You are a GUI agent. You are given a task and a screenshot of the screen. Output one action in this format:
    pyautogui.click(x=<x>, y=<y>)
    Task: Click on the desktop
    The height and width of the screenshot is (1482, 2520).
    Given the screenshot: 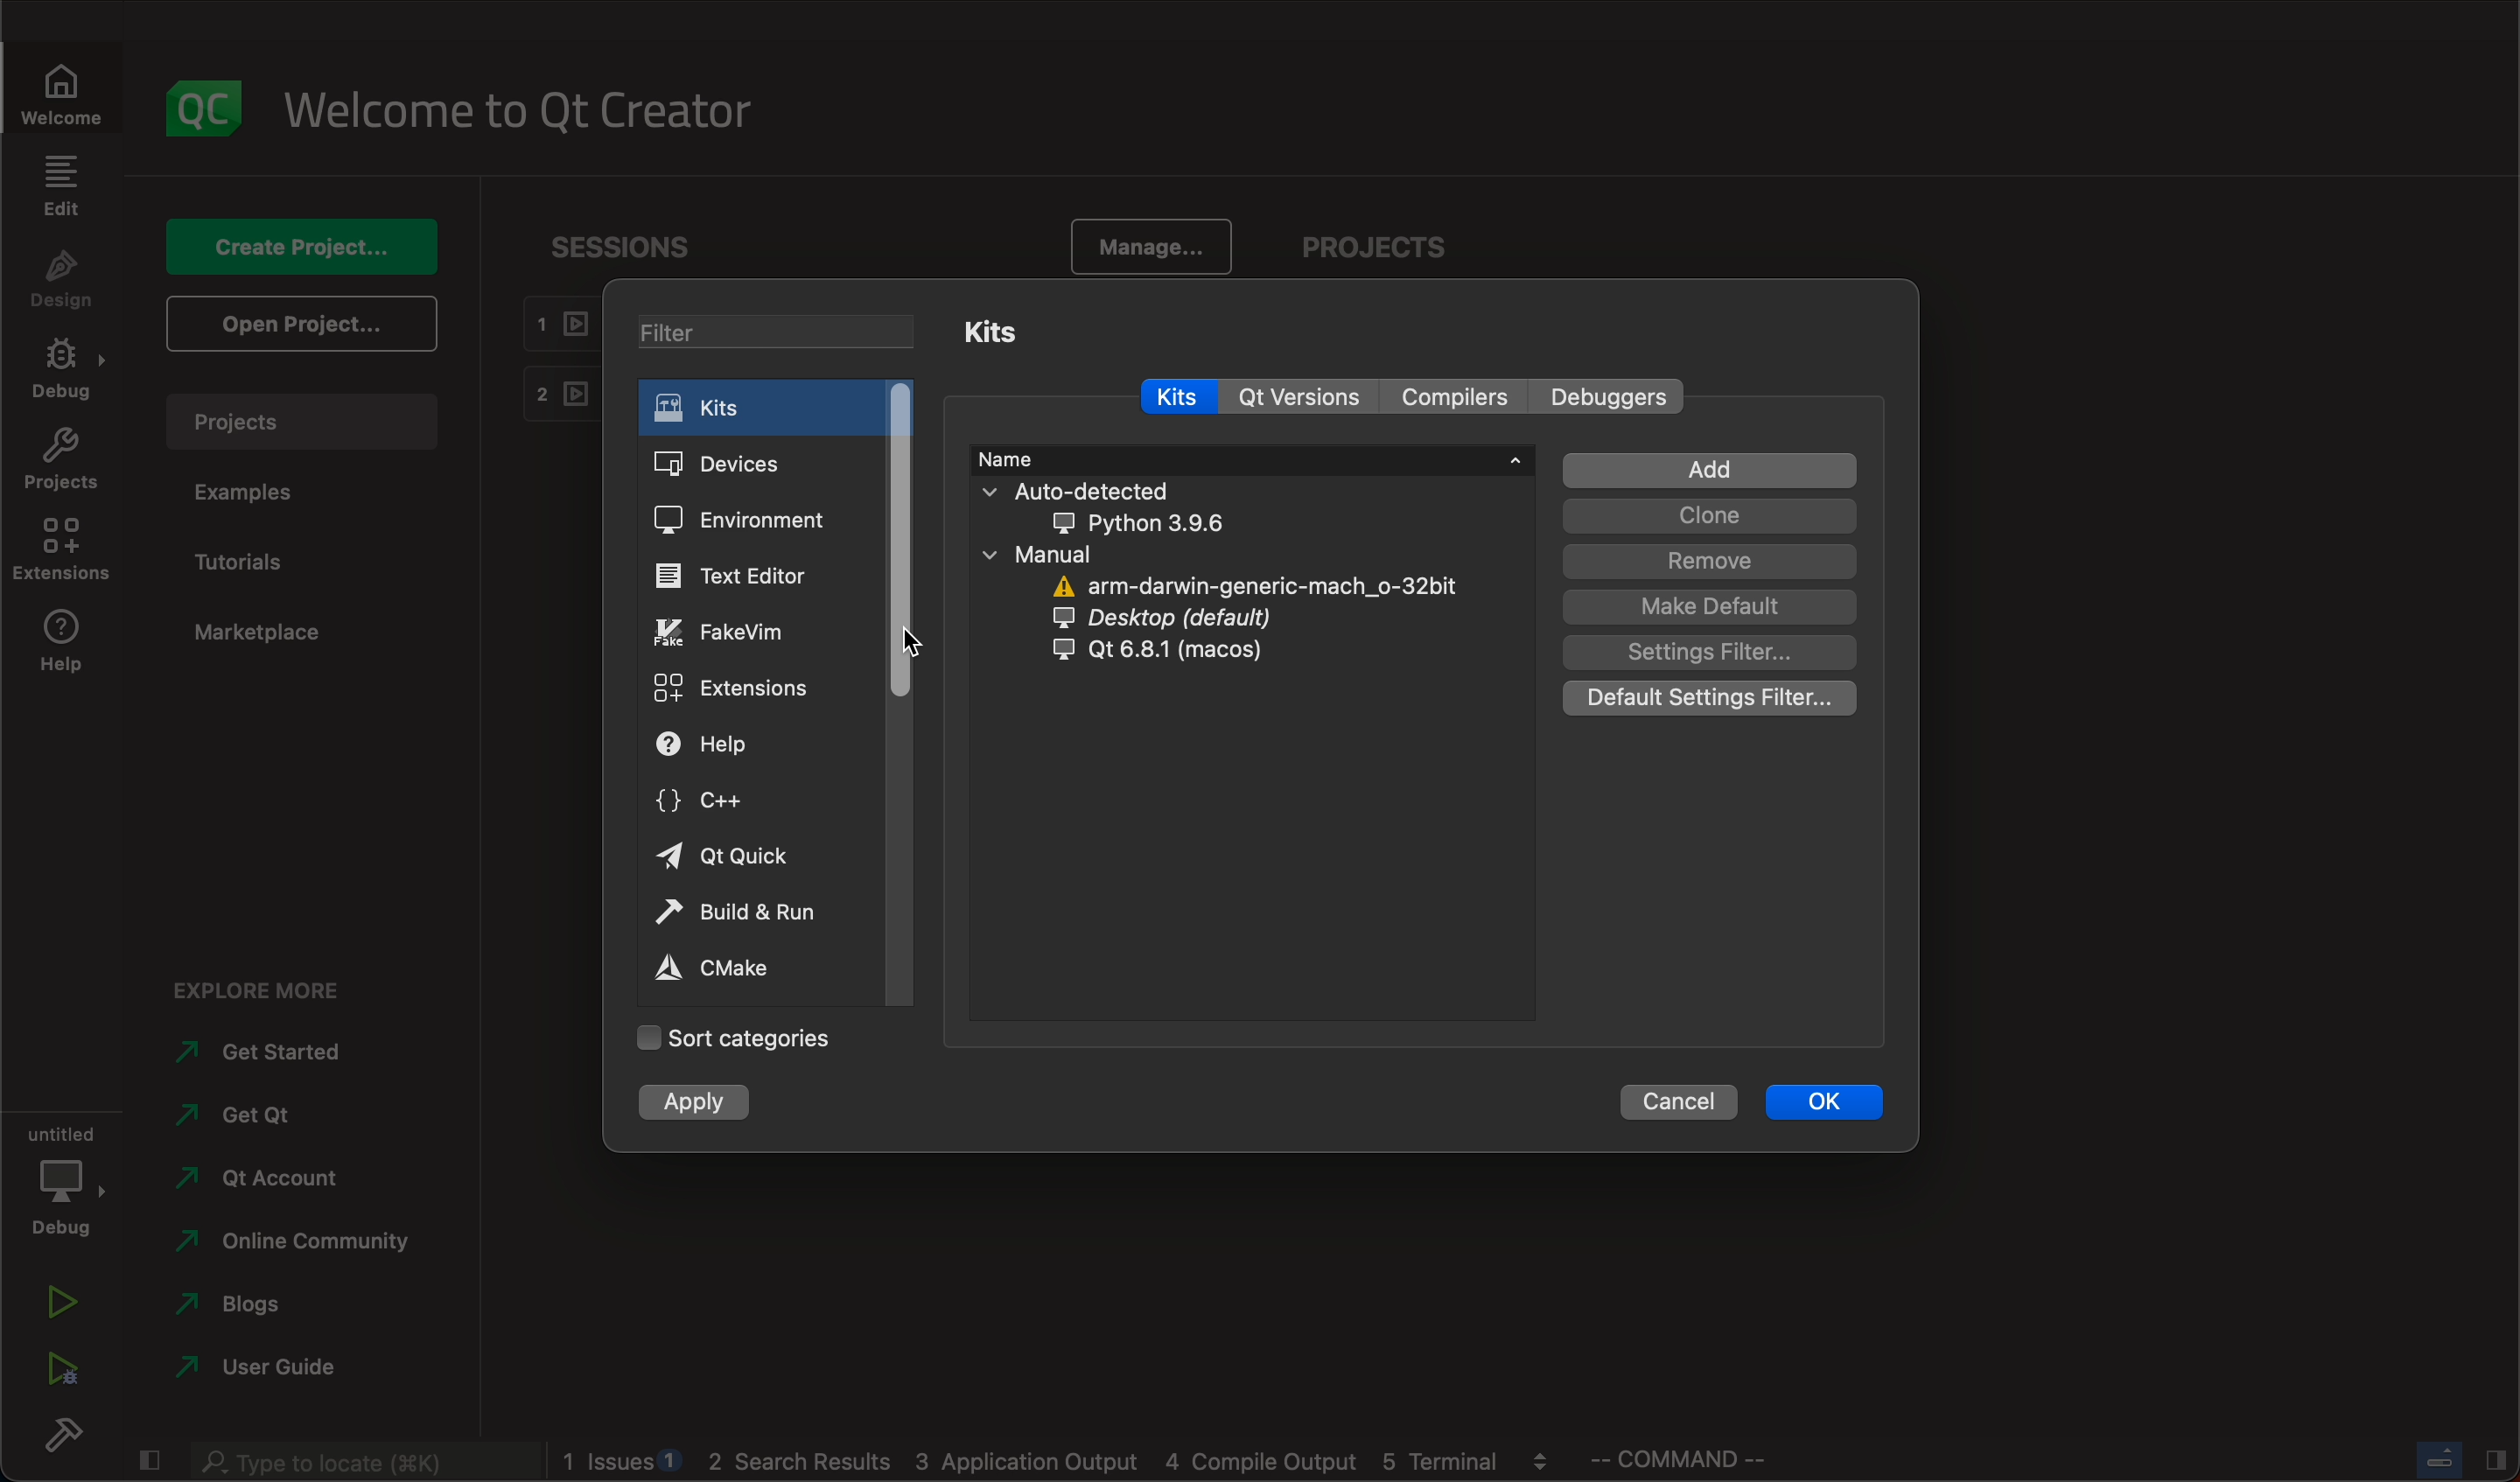 What is the action you would take?
    pyautogui.click(x=1204, y=619)
    